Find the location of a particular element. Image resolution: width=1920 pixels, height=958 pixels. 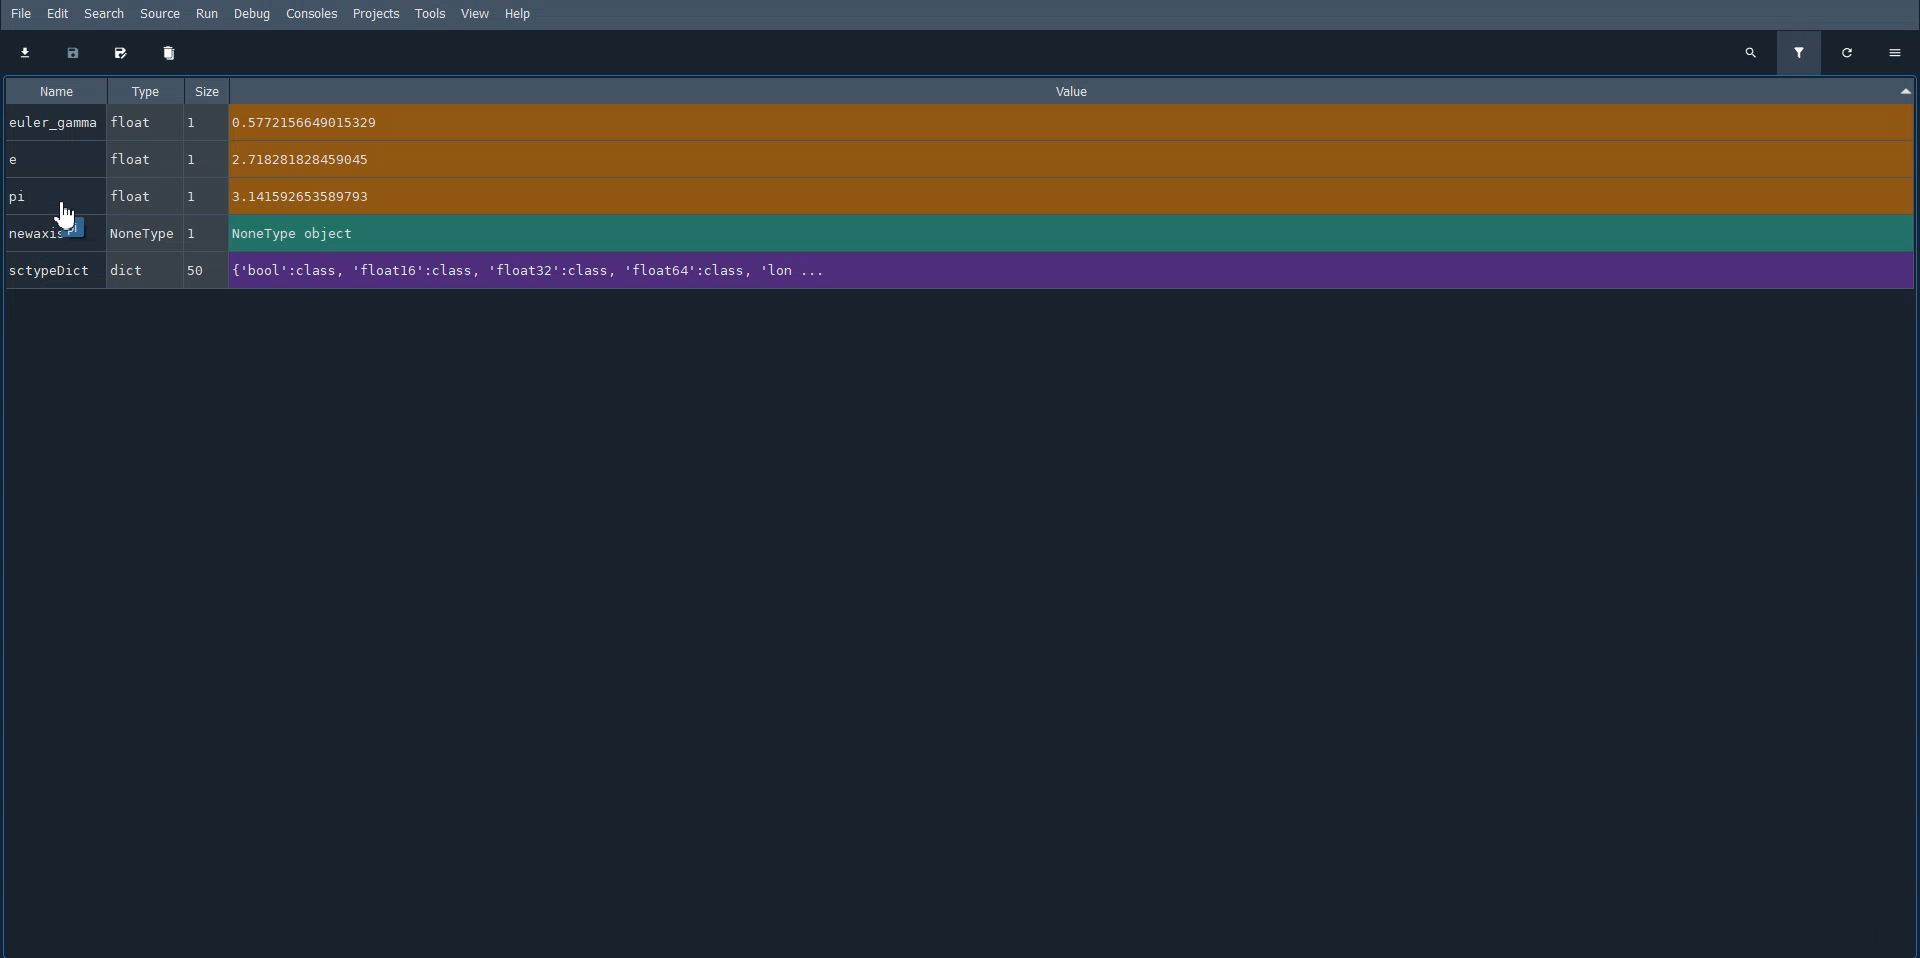

Size is located at coordinates (209, 90).